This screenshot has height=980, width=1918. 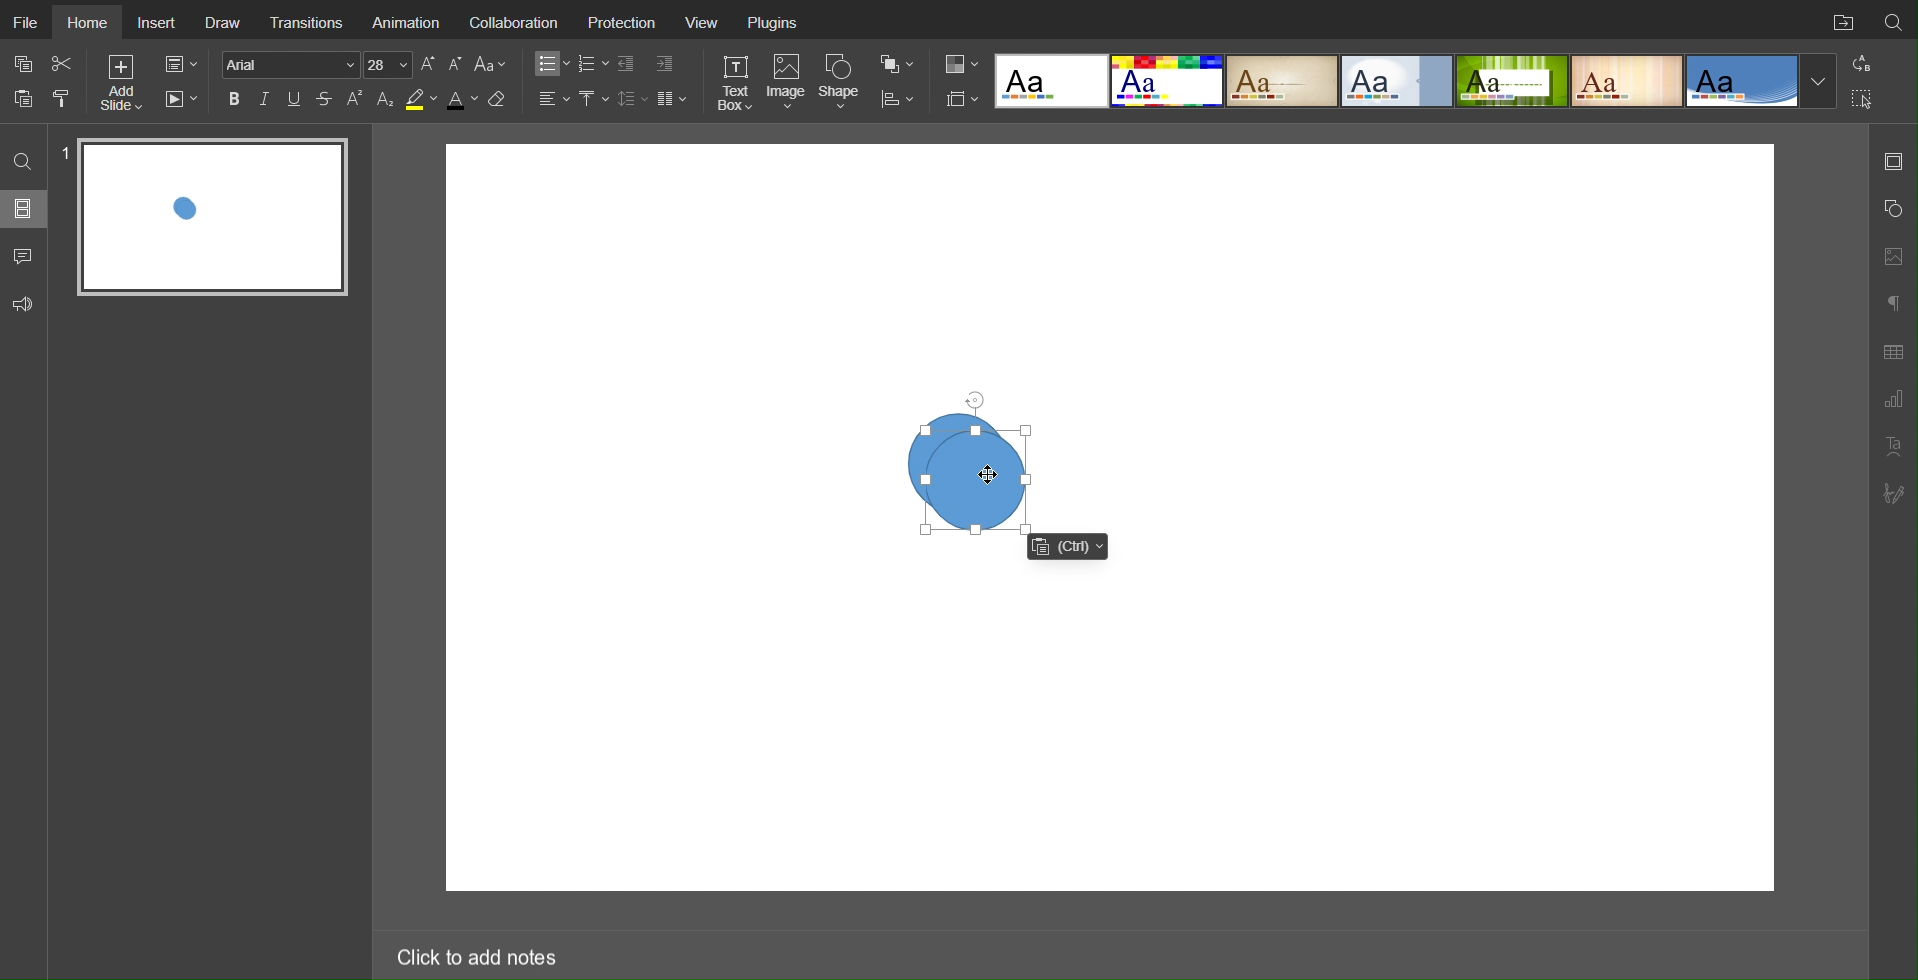 I want to click on Shape Settings, so click(x=1892, y=209).